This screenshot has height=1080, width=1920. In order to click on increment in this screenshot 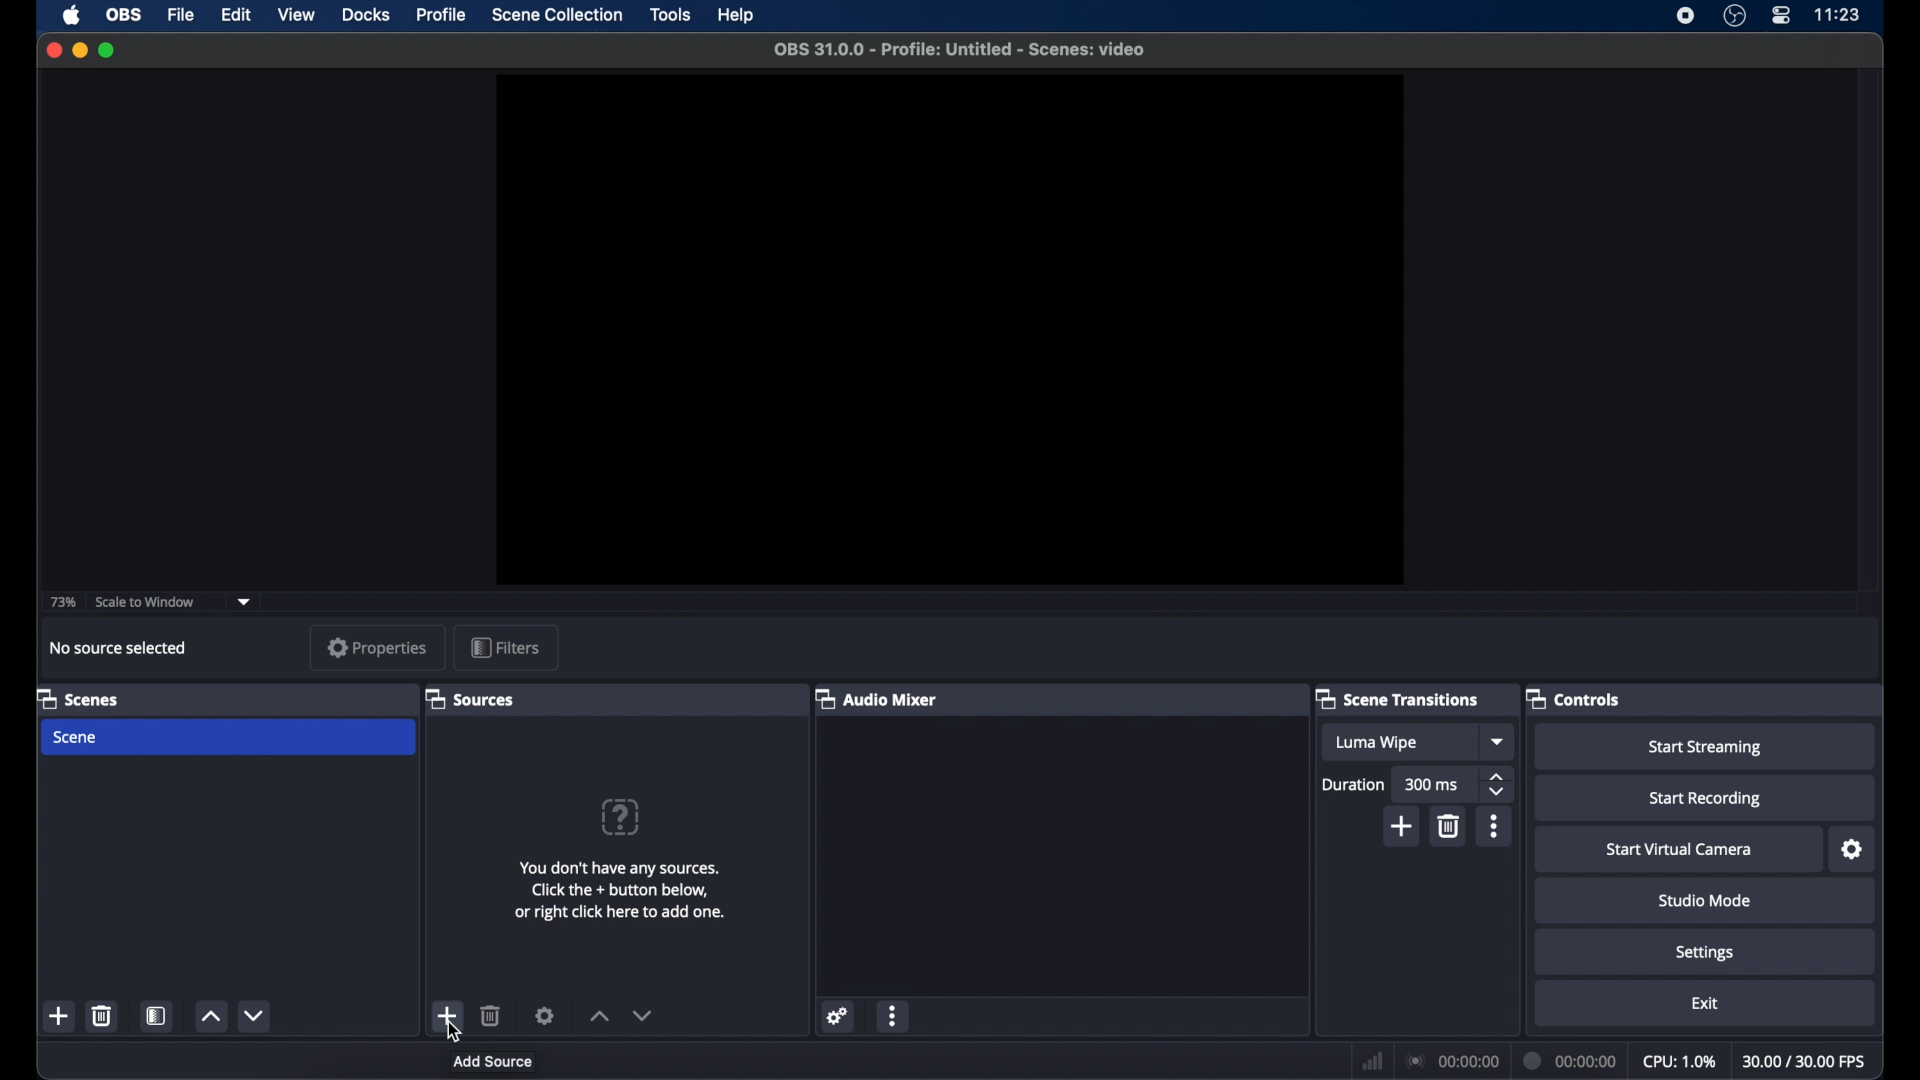, I will do `click(599, 1017)`.